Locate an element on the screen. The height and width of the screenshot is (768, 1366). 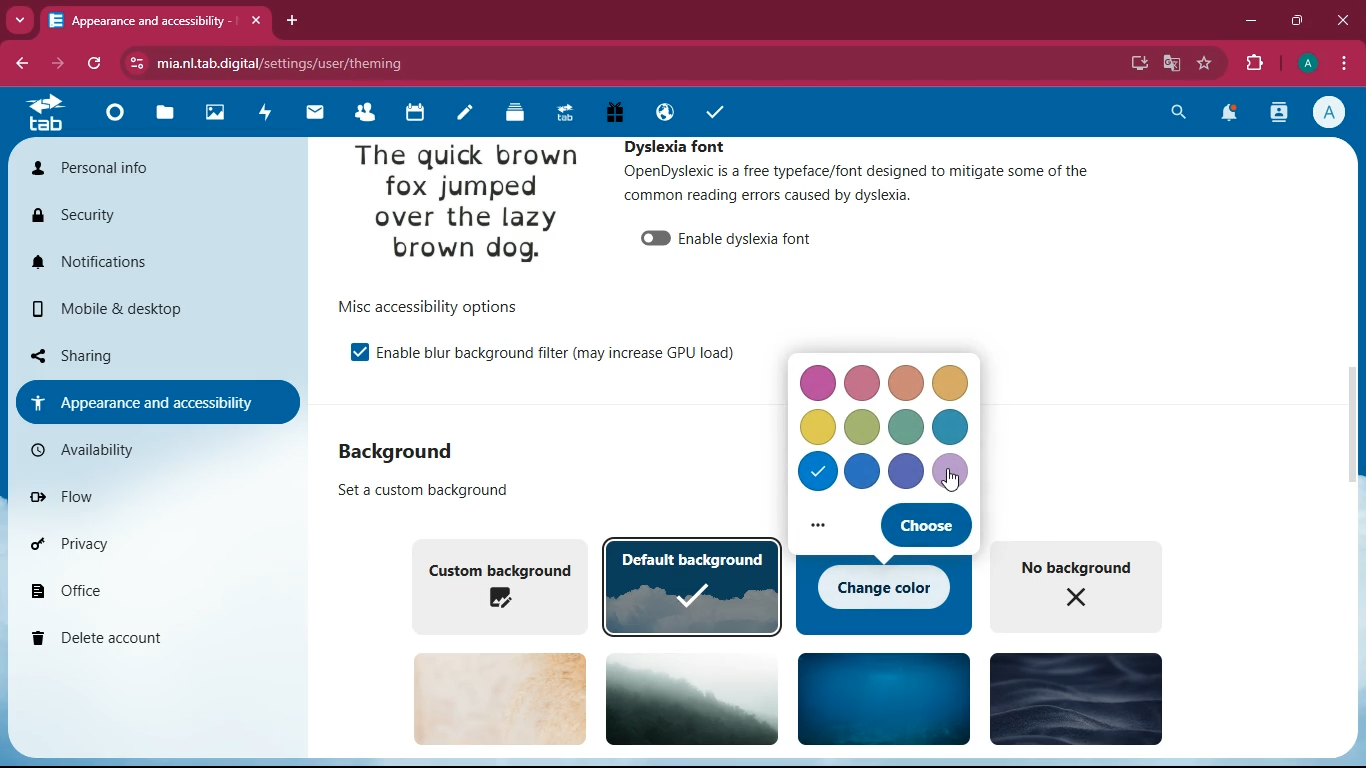
no background is located at coordinates (1085, 585).